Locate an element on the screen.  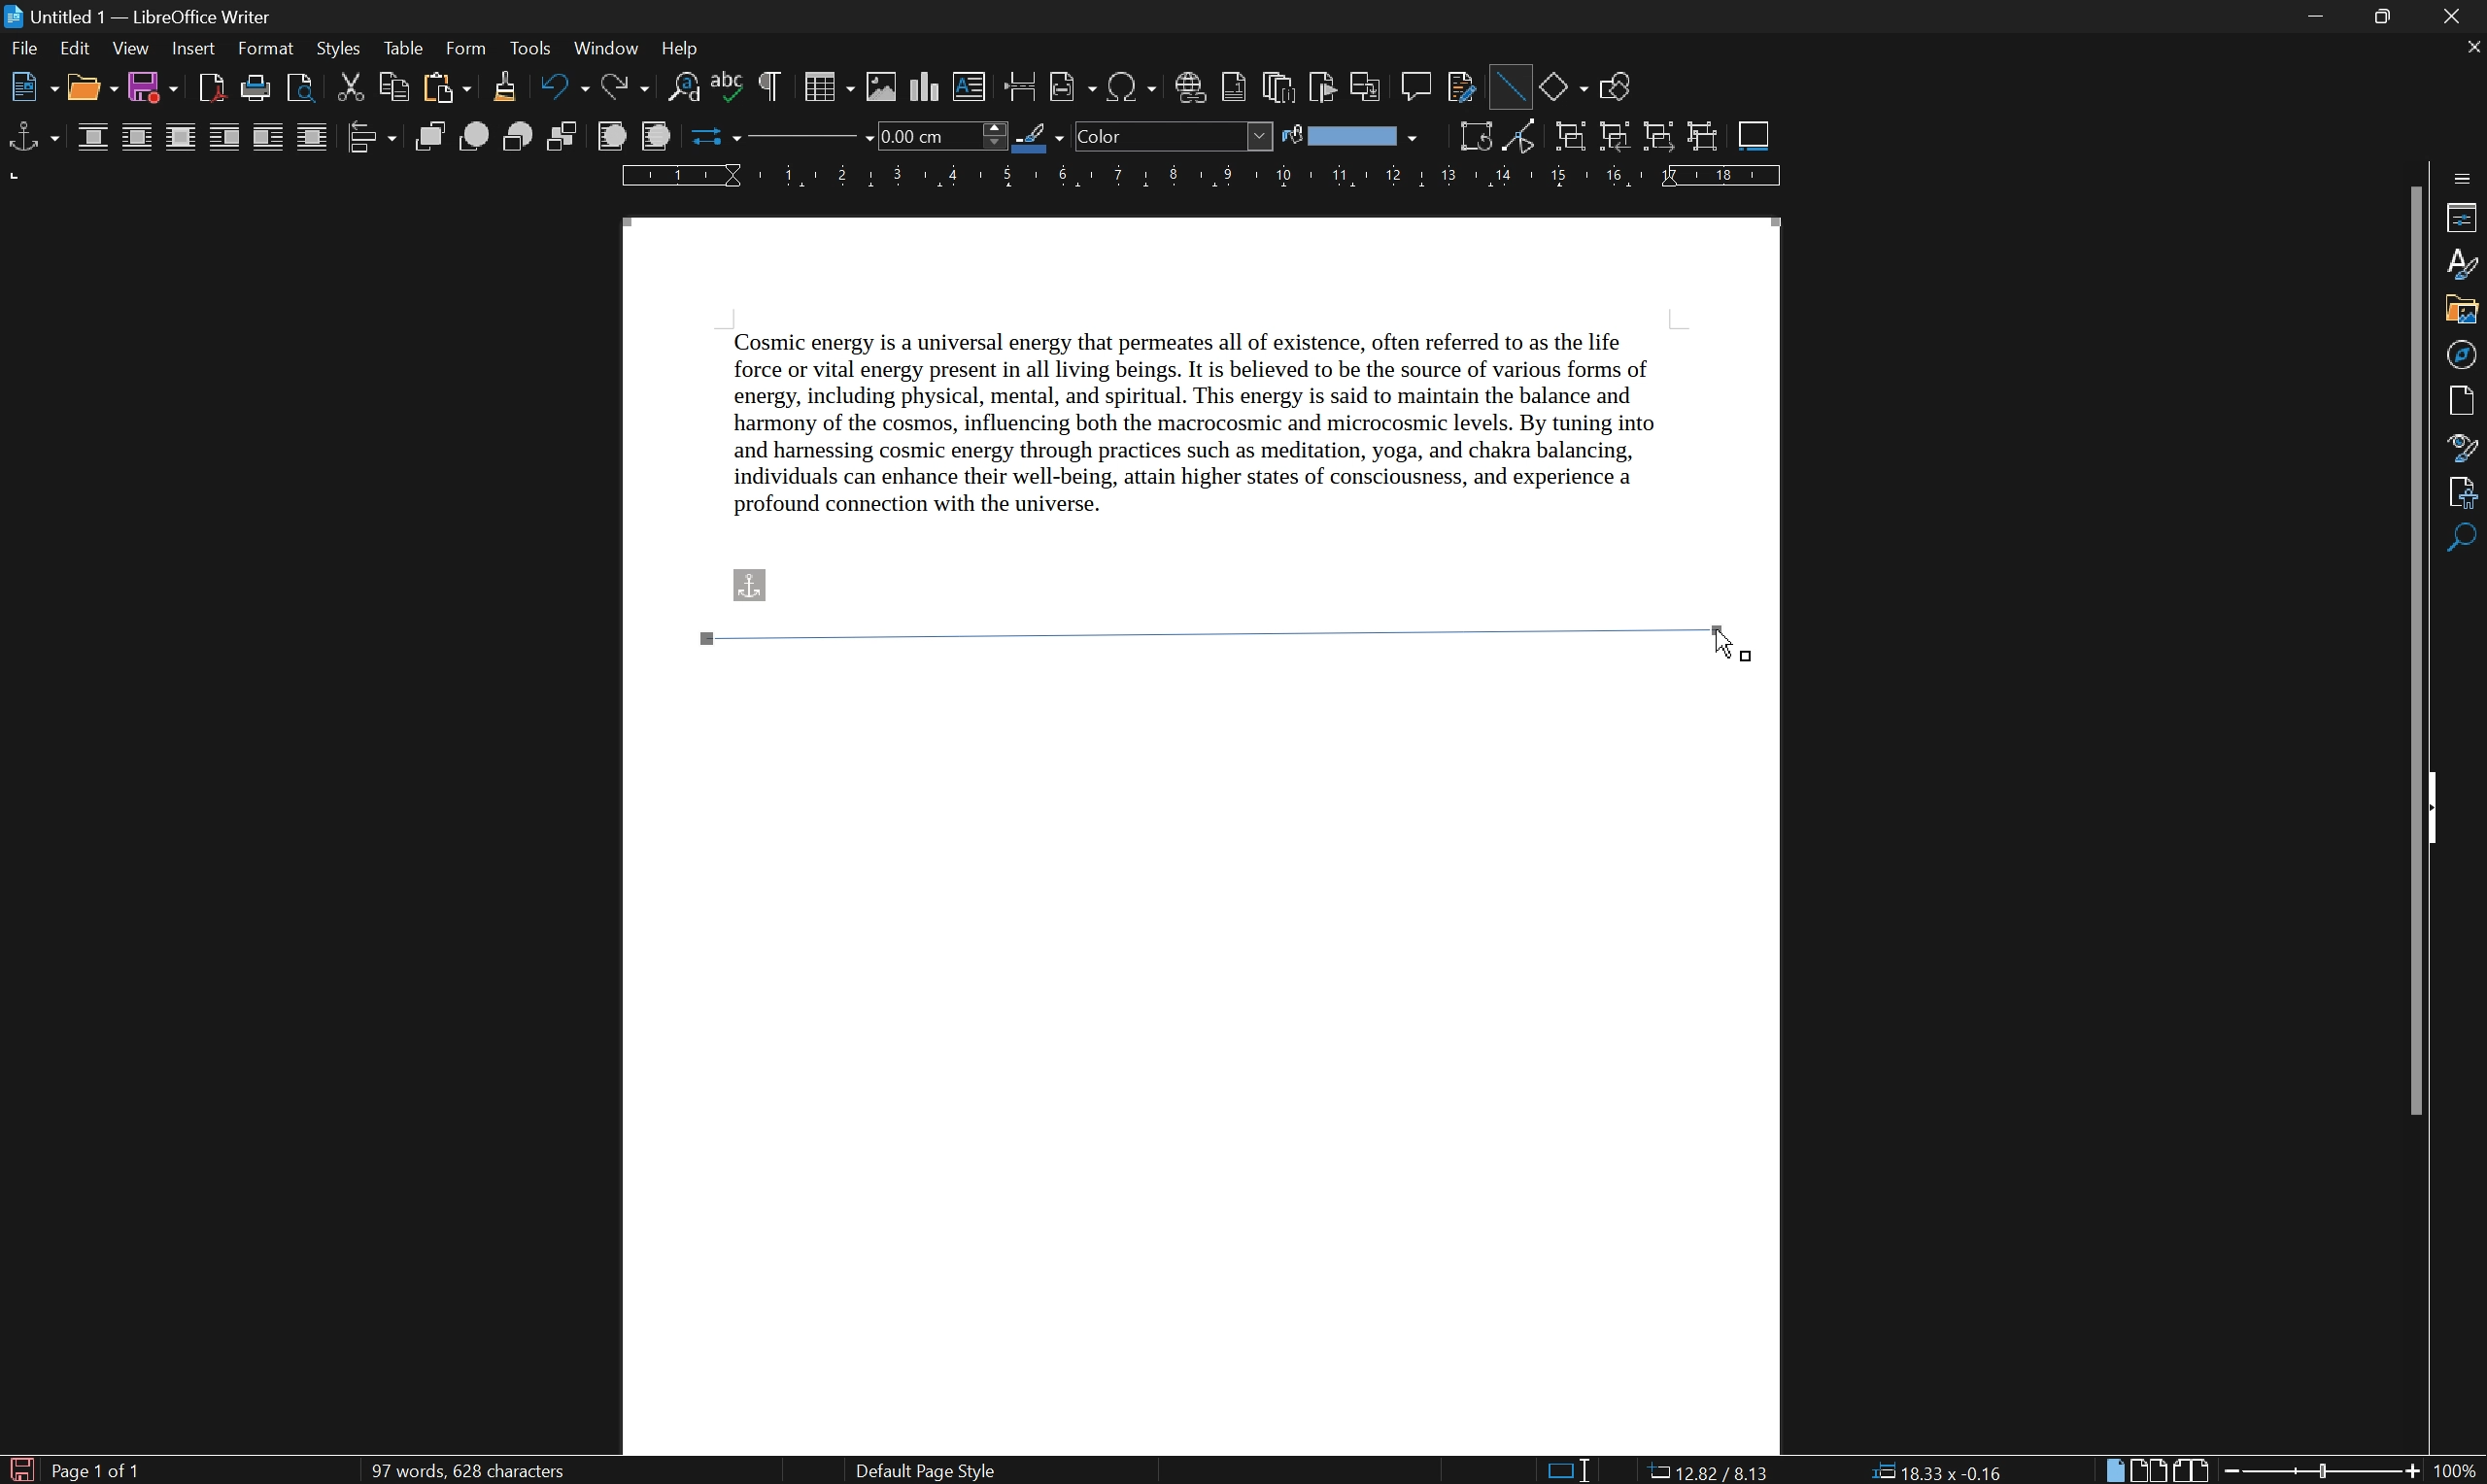
line color is located at coordinates (1040, 137).